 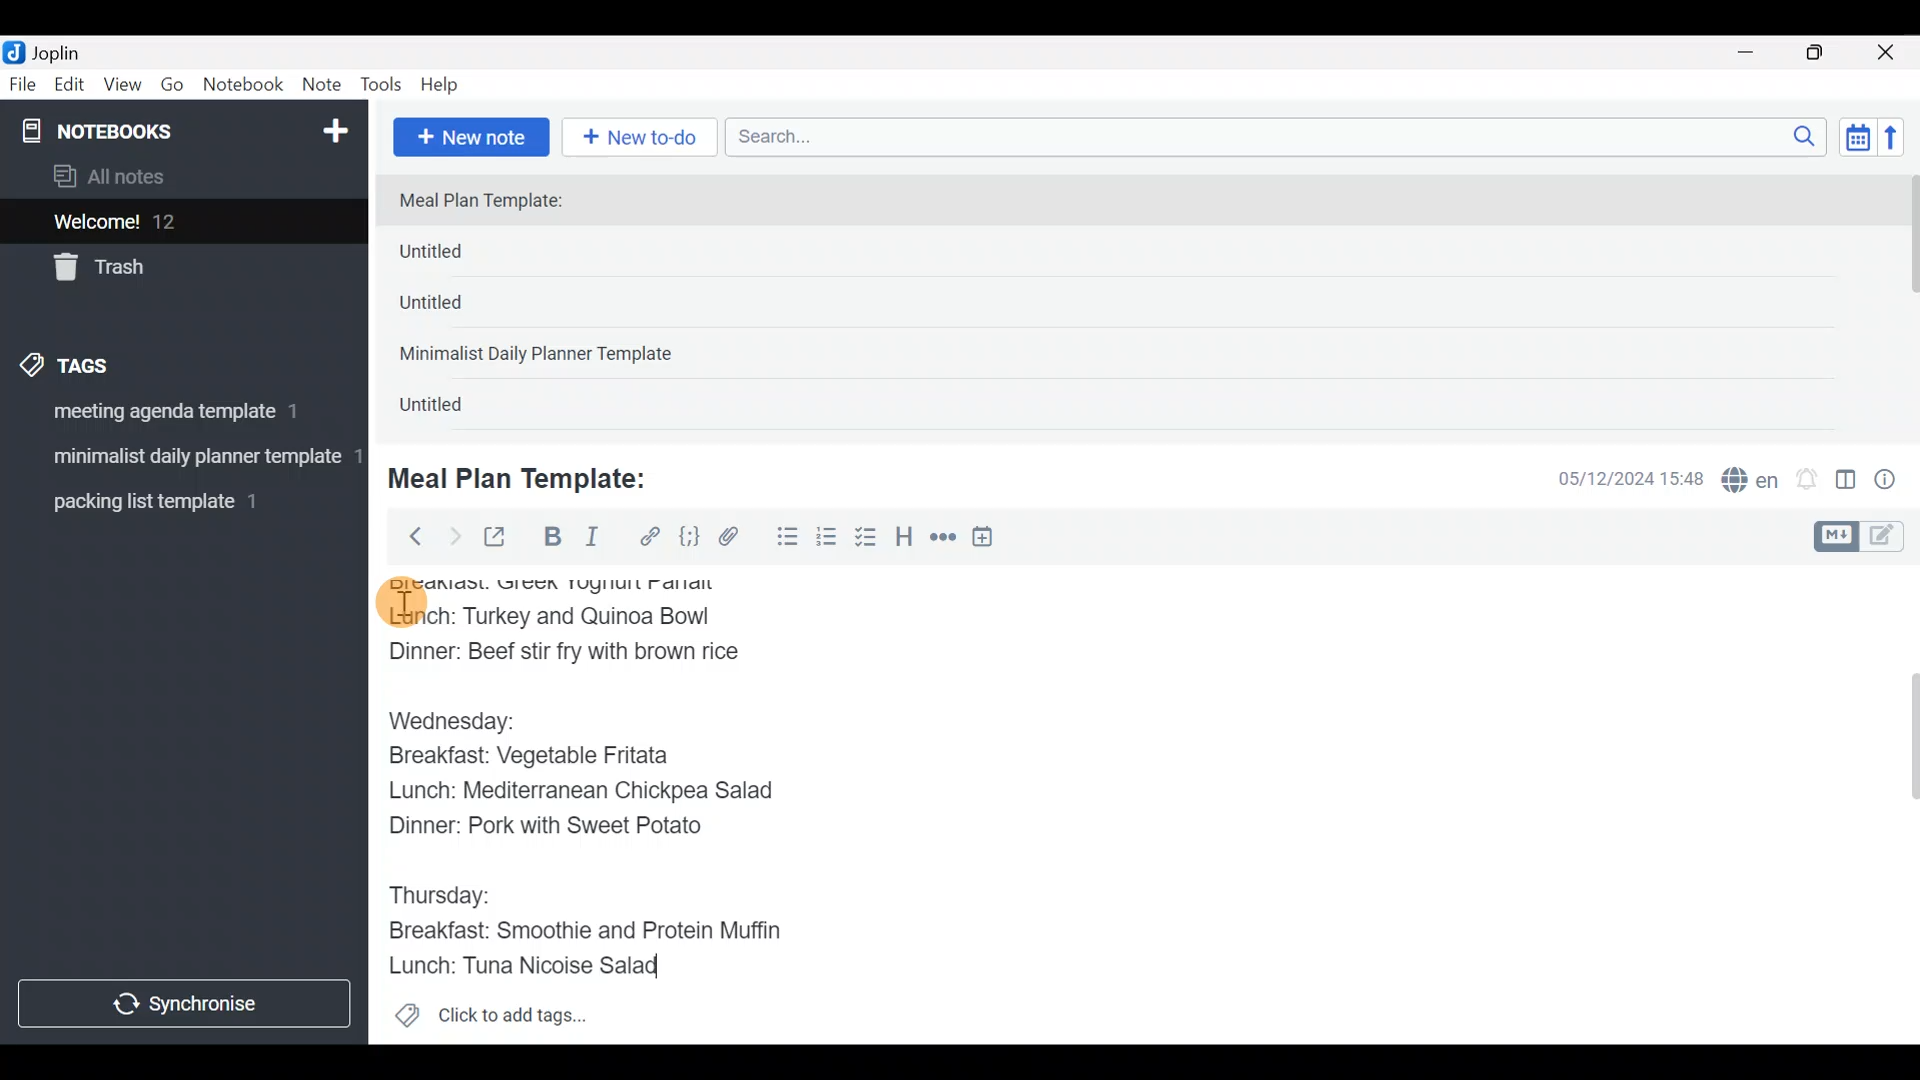 I want to click on Notebook, so click(x=244, y=85).